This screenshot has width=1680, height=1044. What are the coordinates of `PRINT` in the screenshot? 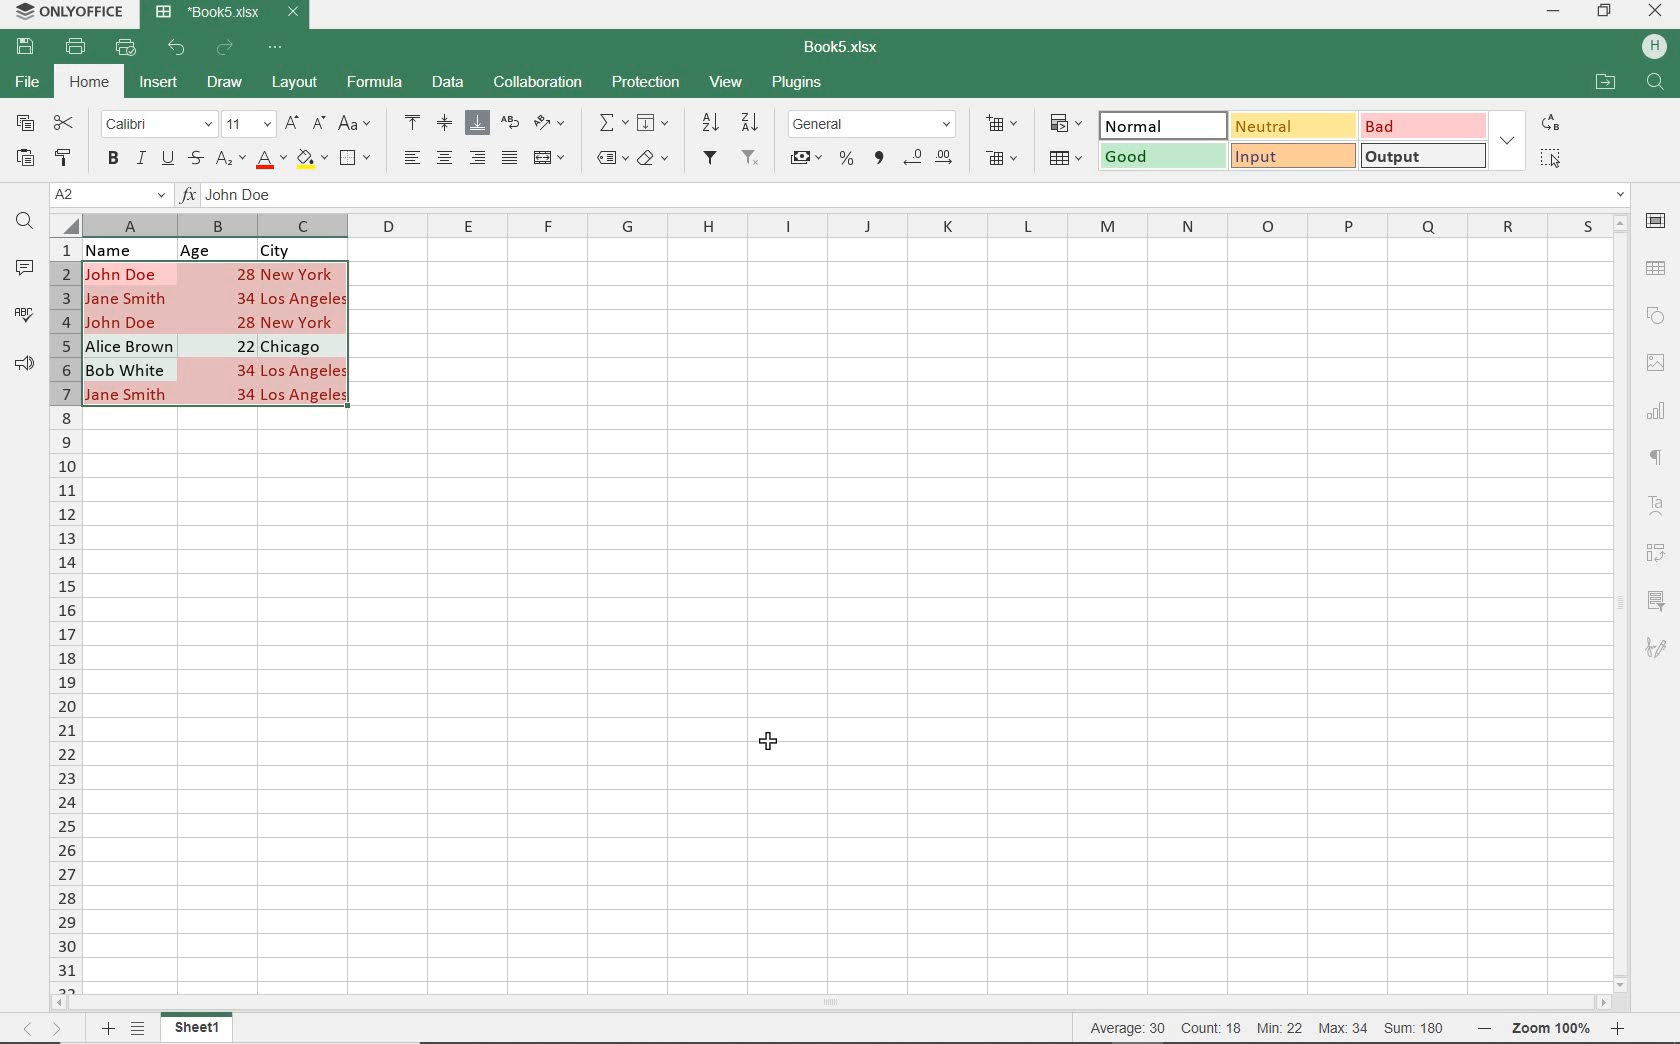 It's located at (76, 46).